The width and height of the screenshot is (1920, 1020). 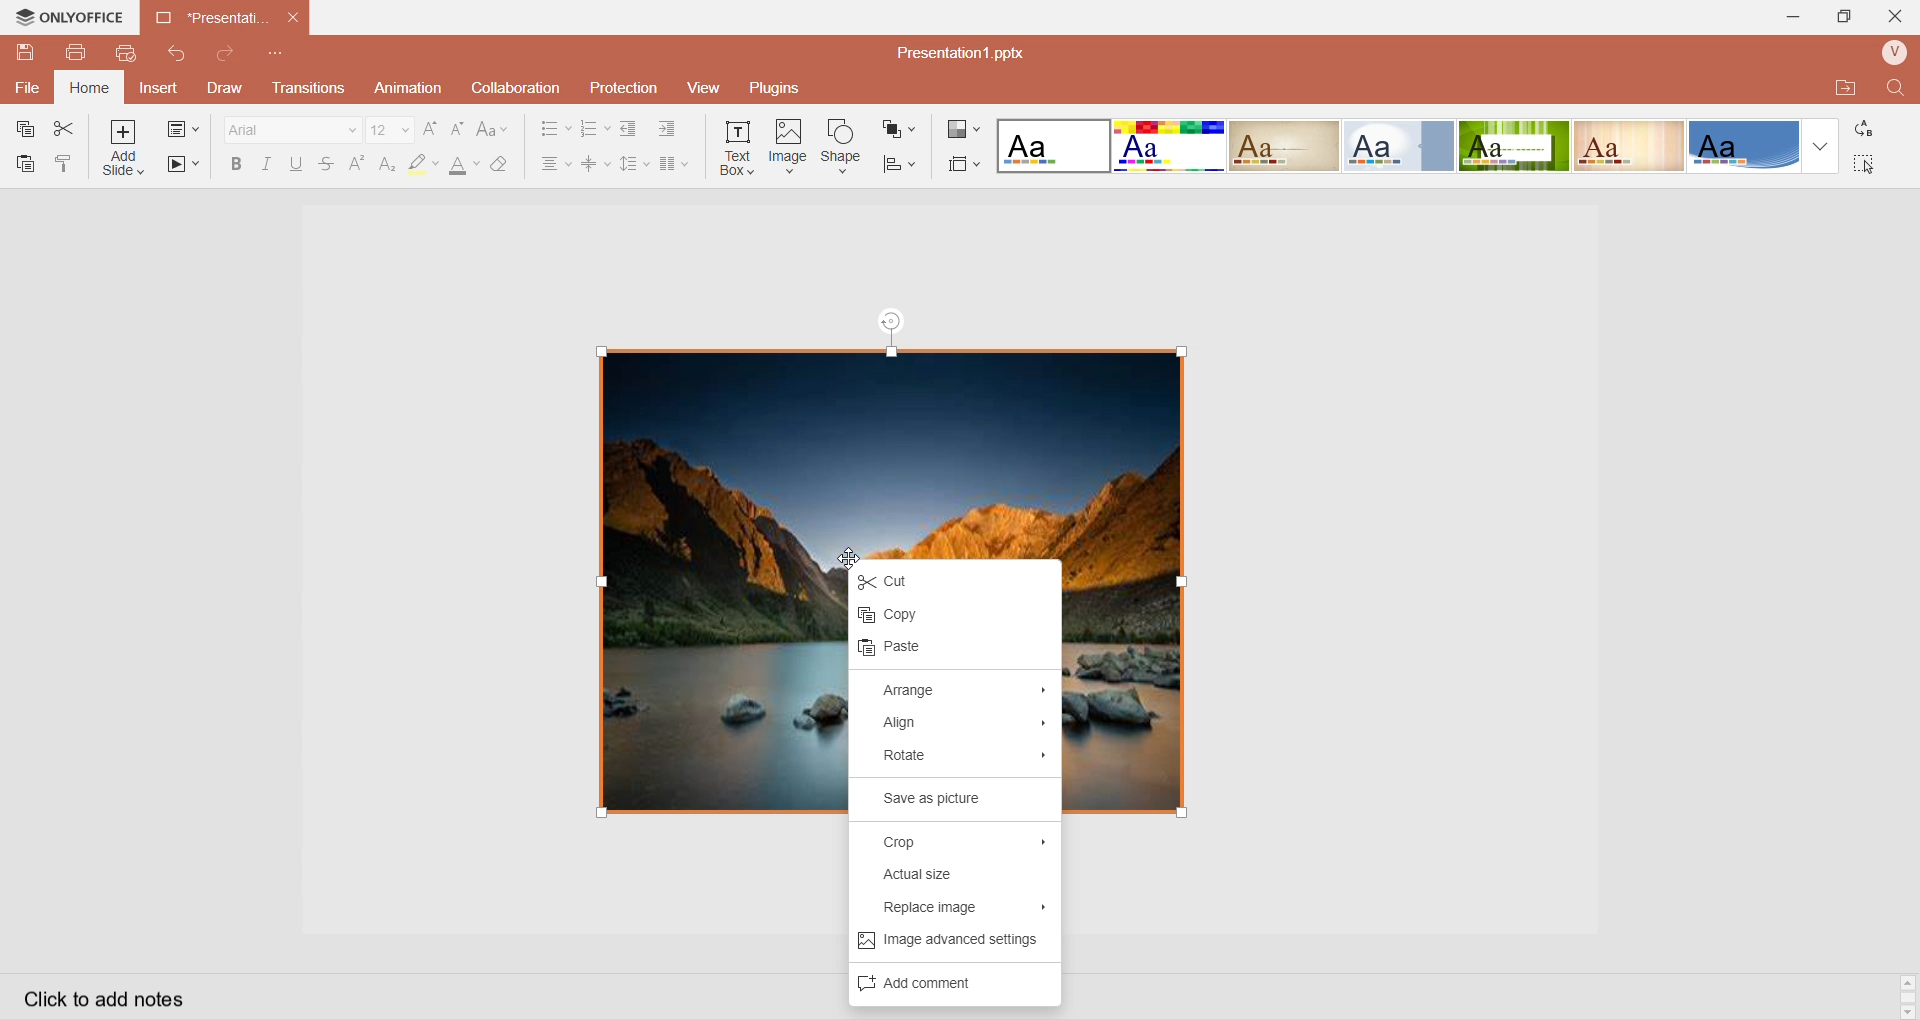 I want to click on image, so click(x=896, y=435).